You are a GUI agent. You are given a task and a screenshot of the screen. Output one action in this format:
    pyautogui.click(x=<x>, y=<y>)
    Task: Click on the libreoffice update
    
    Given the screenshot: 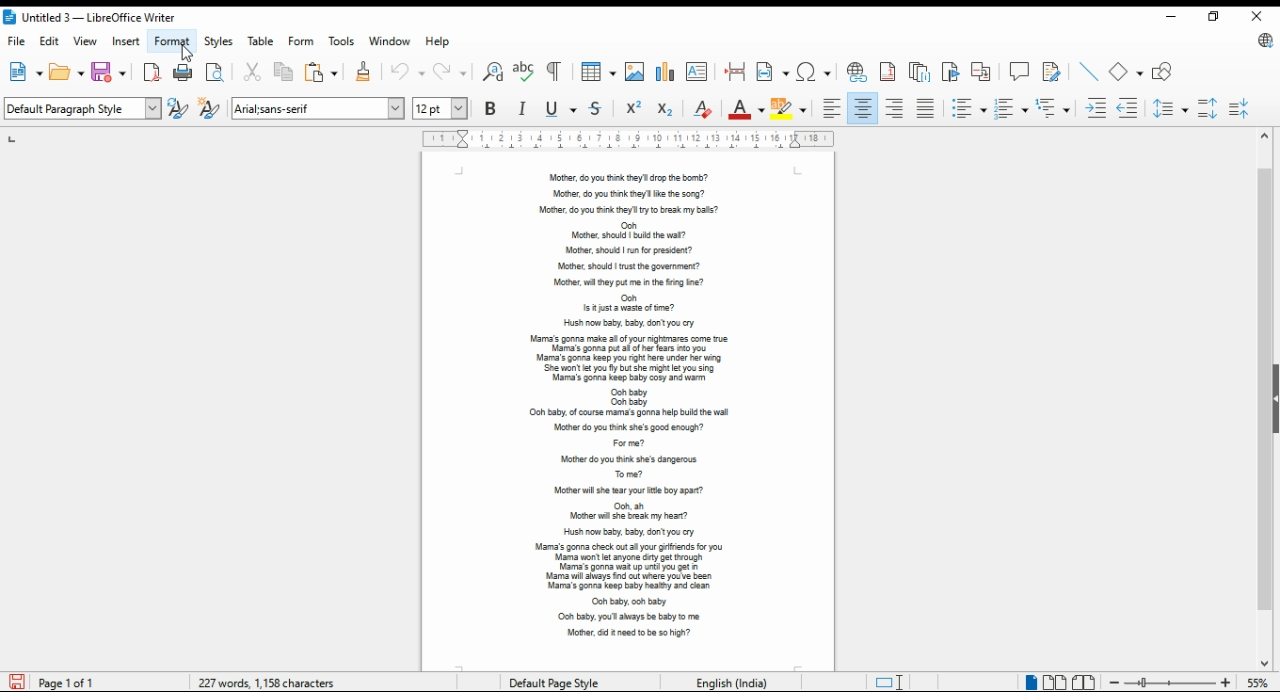 What is the action you would take?
    pyautogui.click(x=1262, y=41)
    